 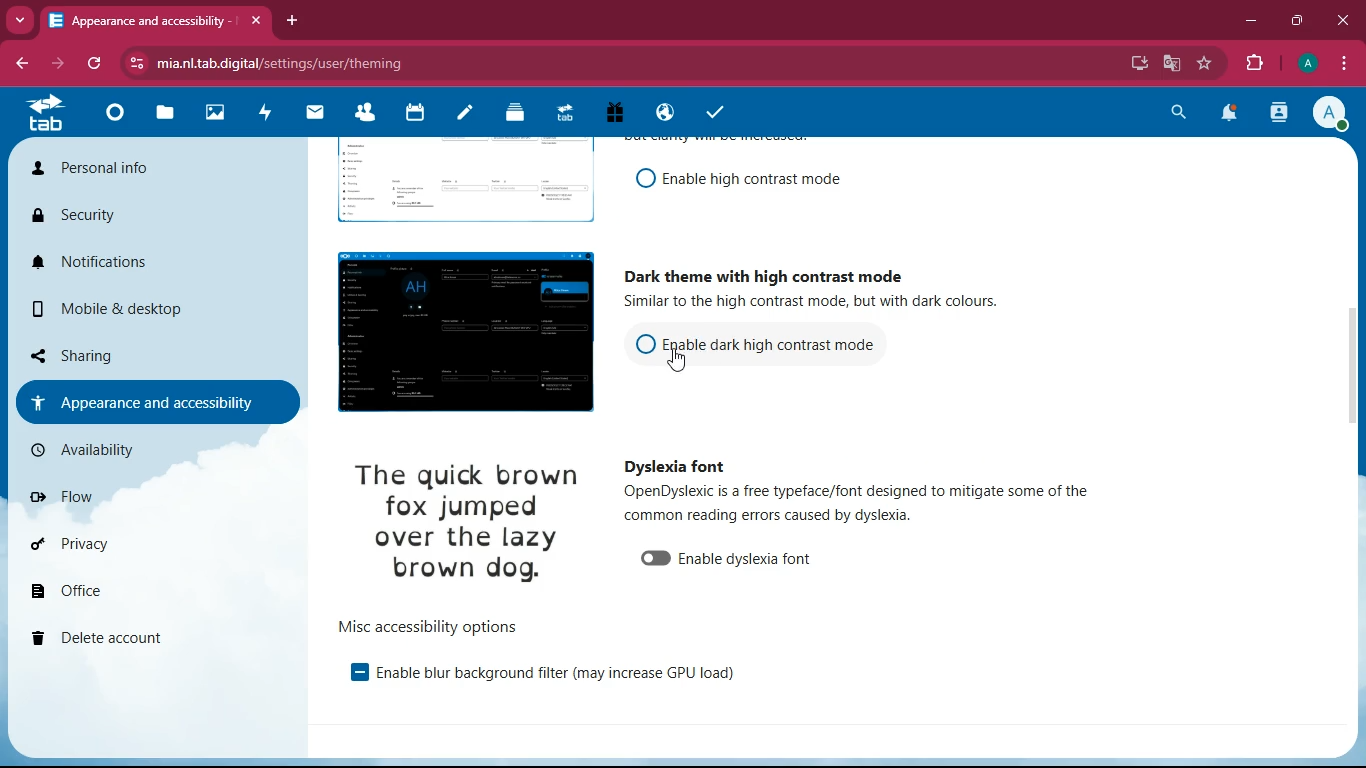 I want to click on maximize, so click(x=1293, y=19).